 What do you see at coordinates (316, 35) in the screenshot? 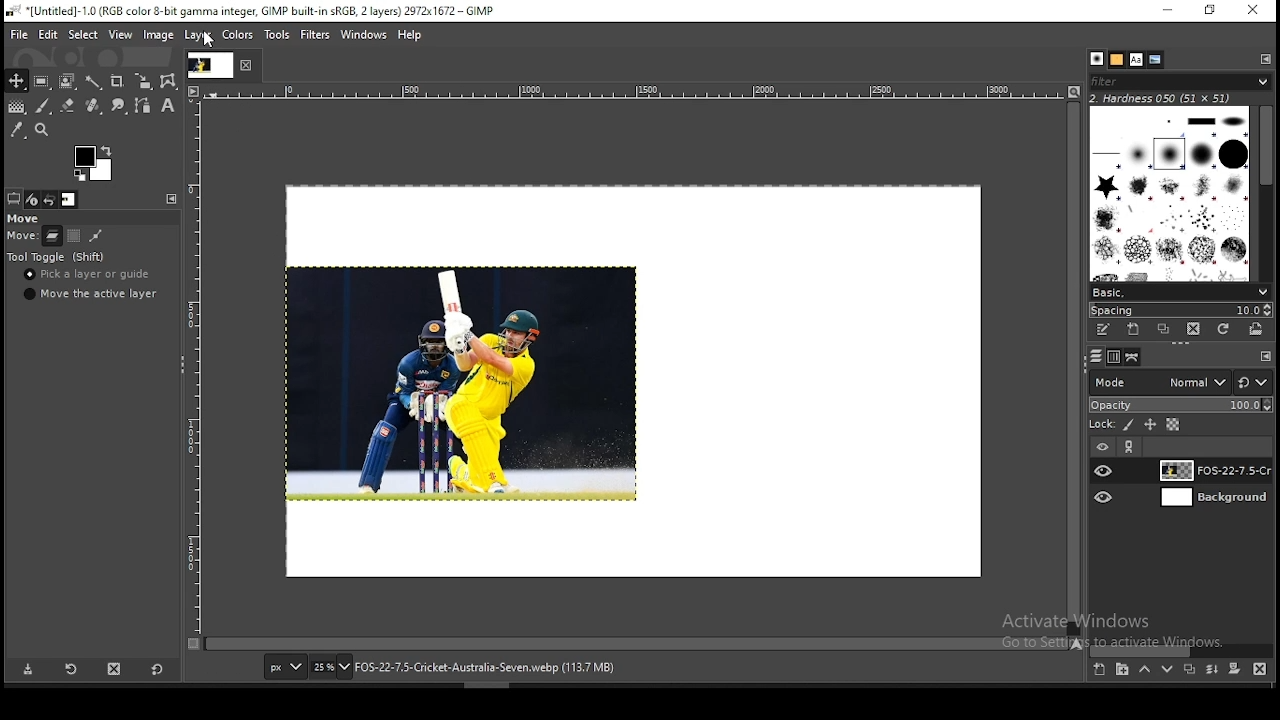
I see `filters` at bounding box center [316, 35].